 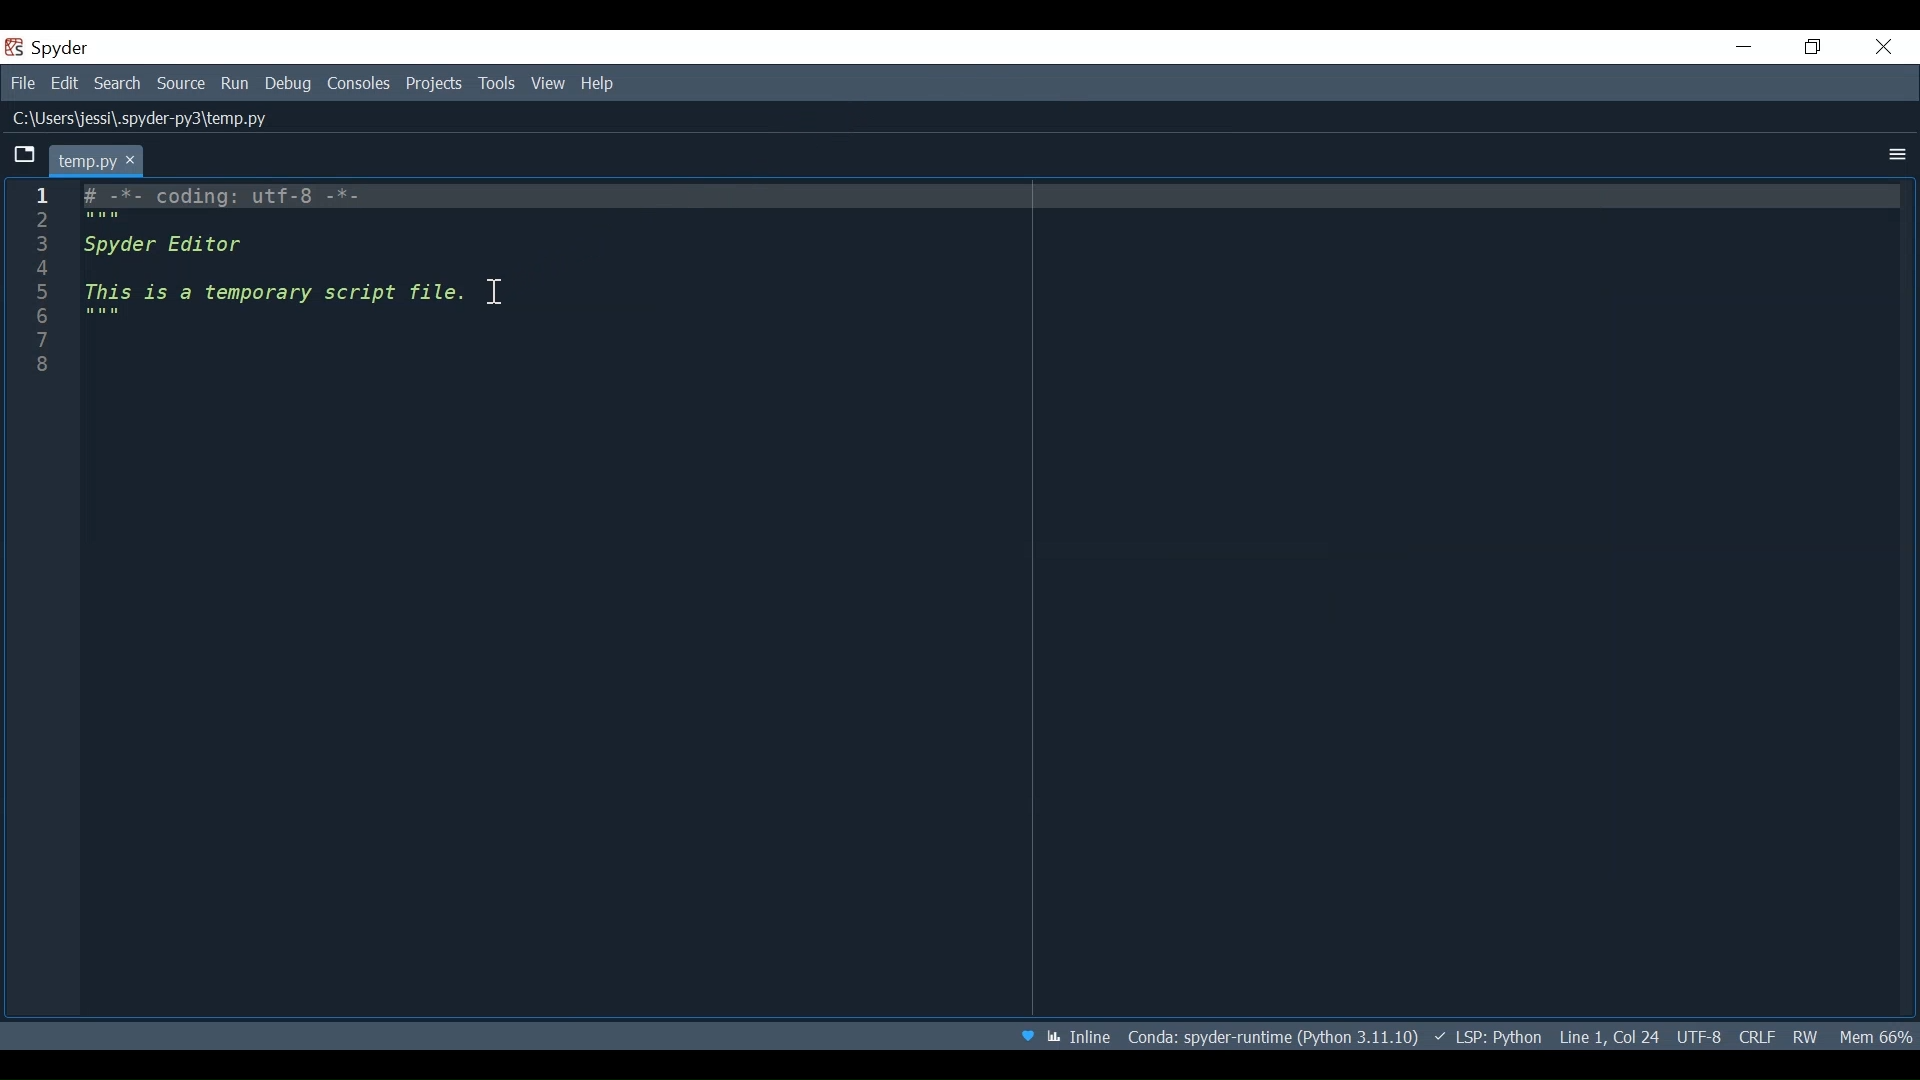 What do you see at coordinates (597, 86) in the screenshot?
I see `Help` at bounding box center [597, 86].